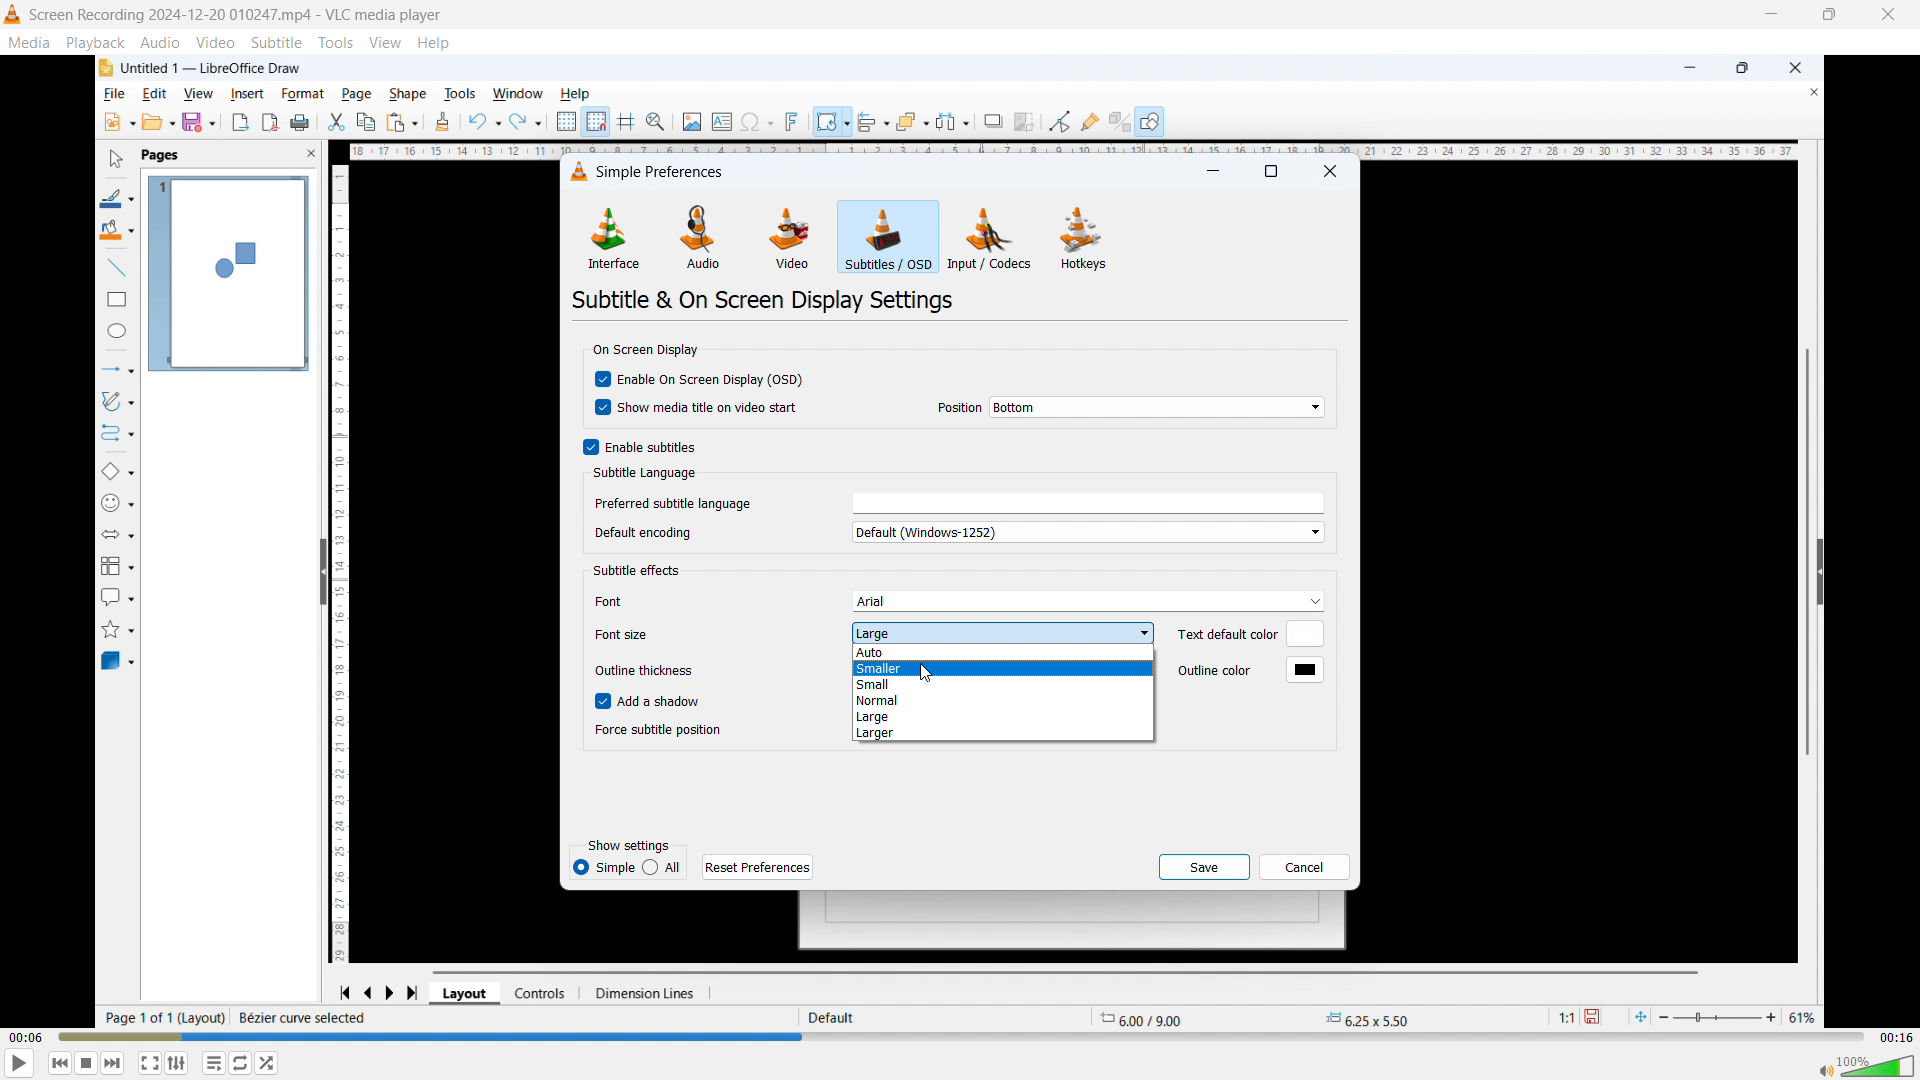  What do you see at coordinates (241, 1063) in the screenshot?
I see `Show advanced settings ` at bounding box center [241, 1063].